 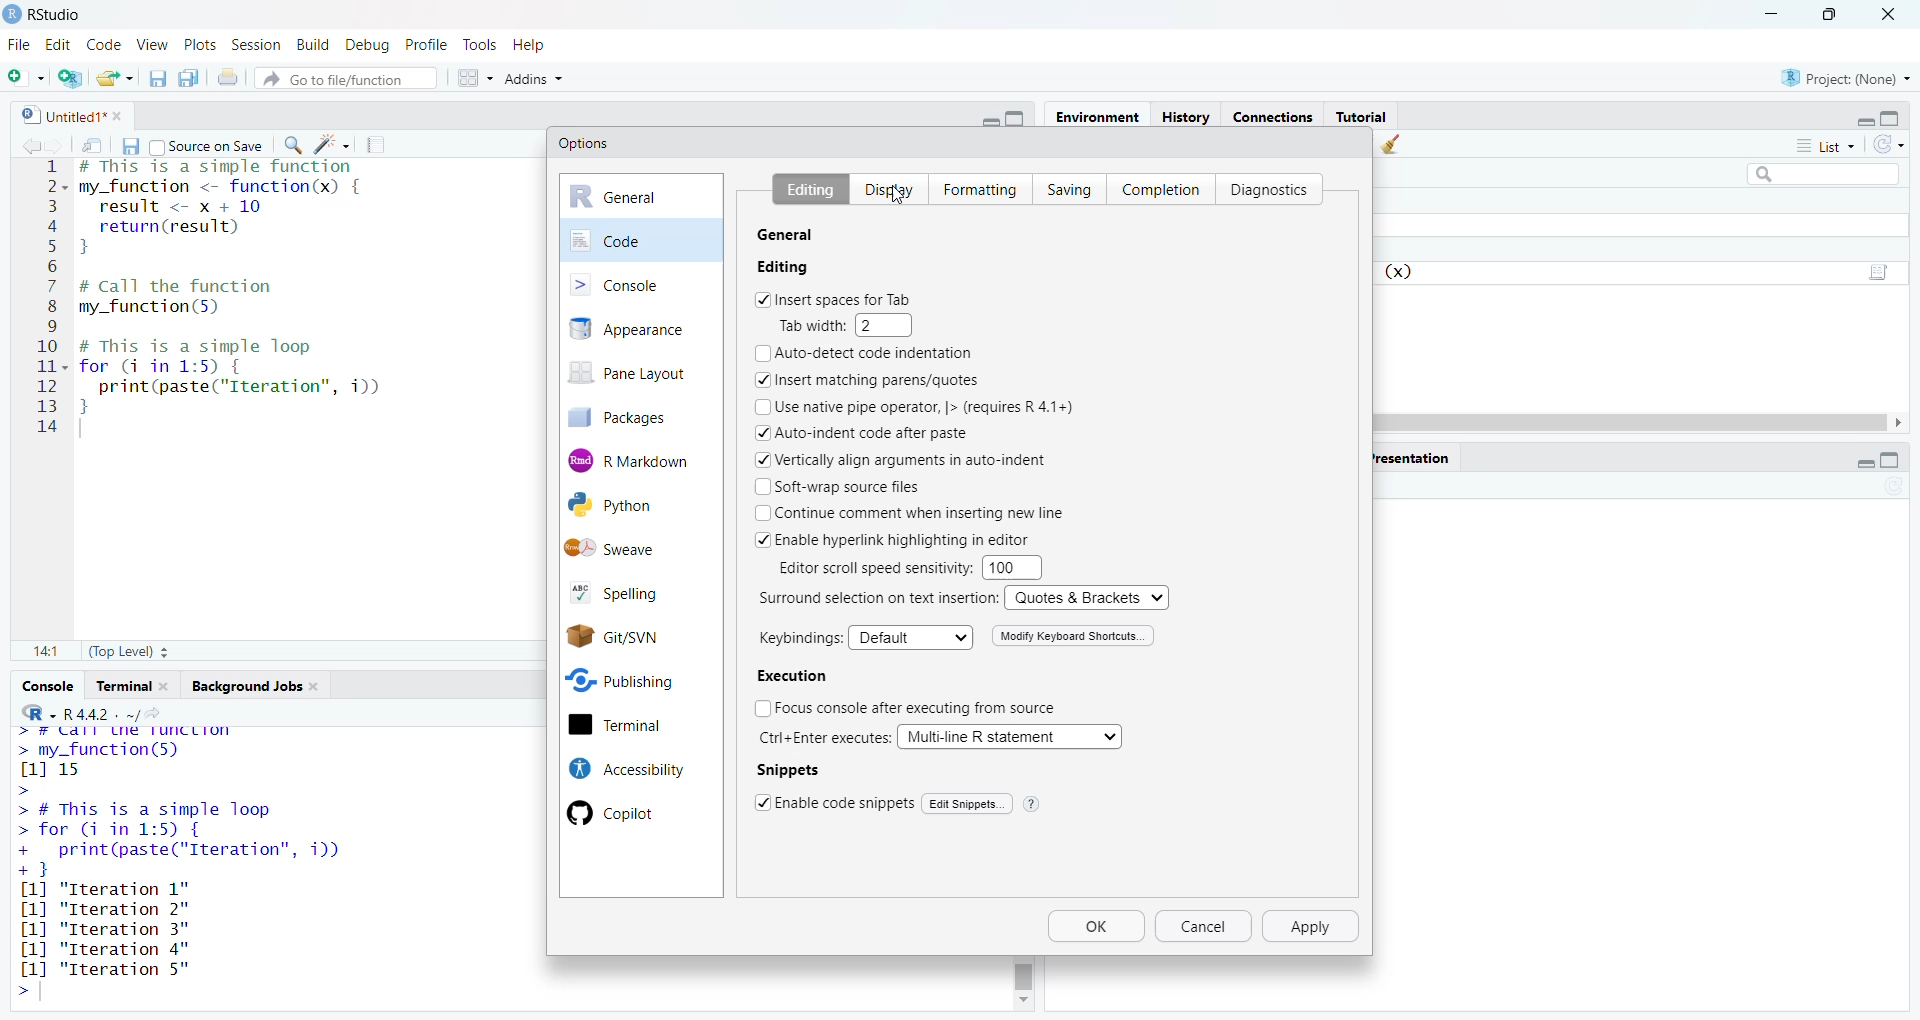 What do you see at coordinates (1634, 422) in the screenshot?
I see `scrollbar` at bounding box center [1634, 422].